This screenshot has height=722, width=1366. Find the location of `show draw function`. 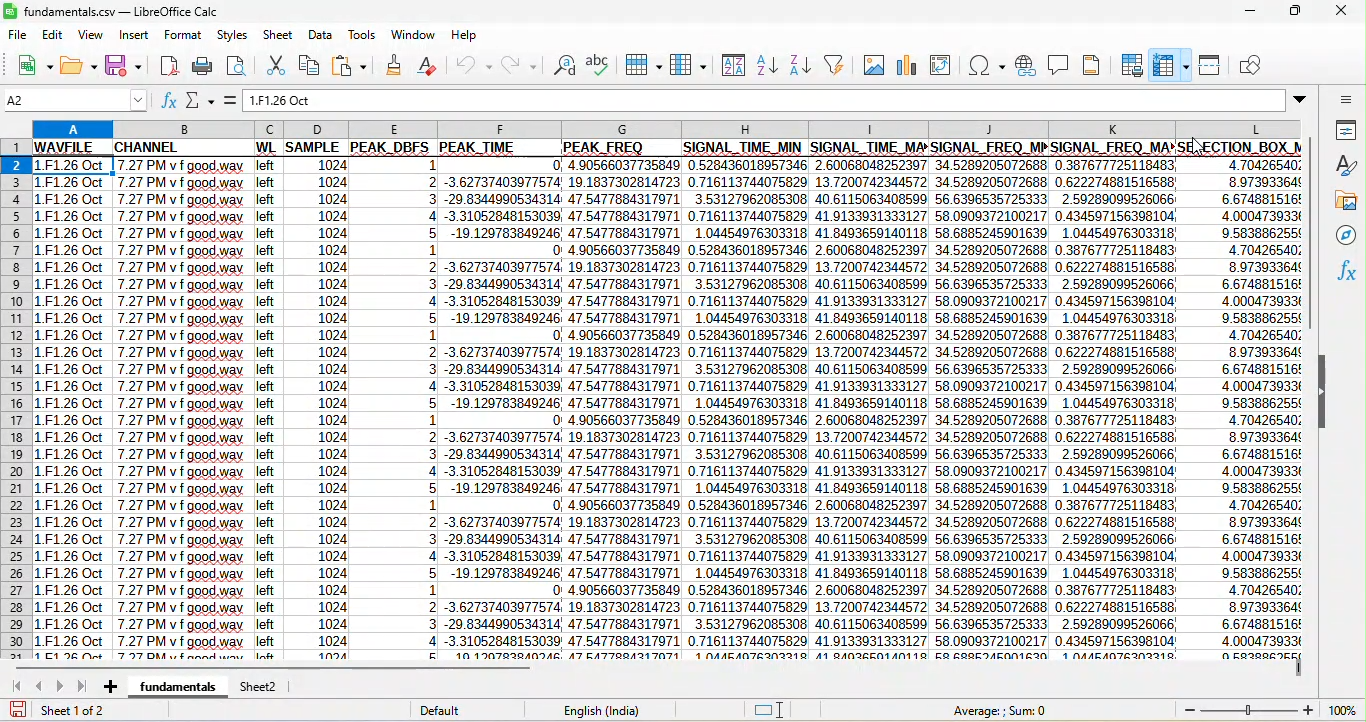

show draw function is located at coordinates (1255, 67).